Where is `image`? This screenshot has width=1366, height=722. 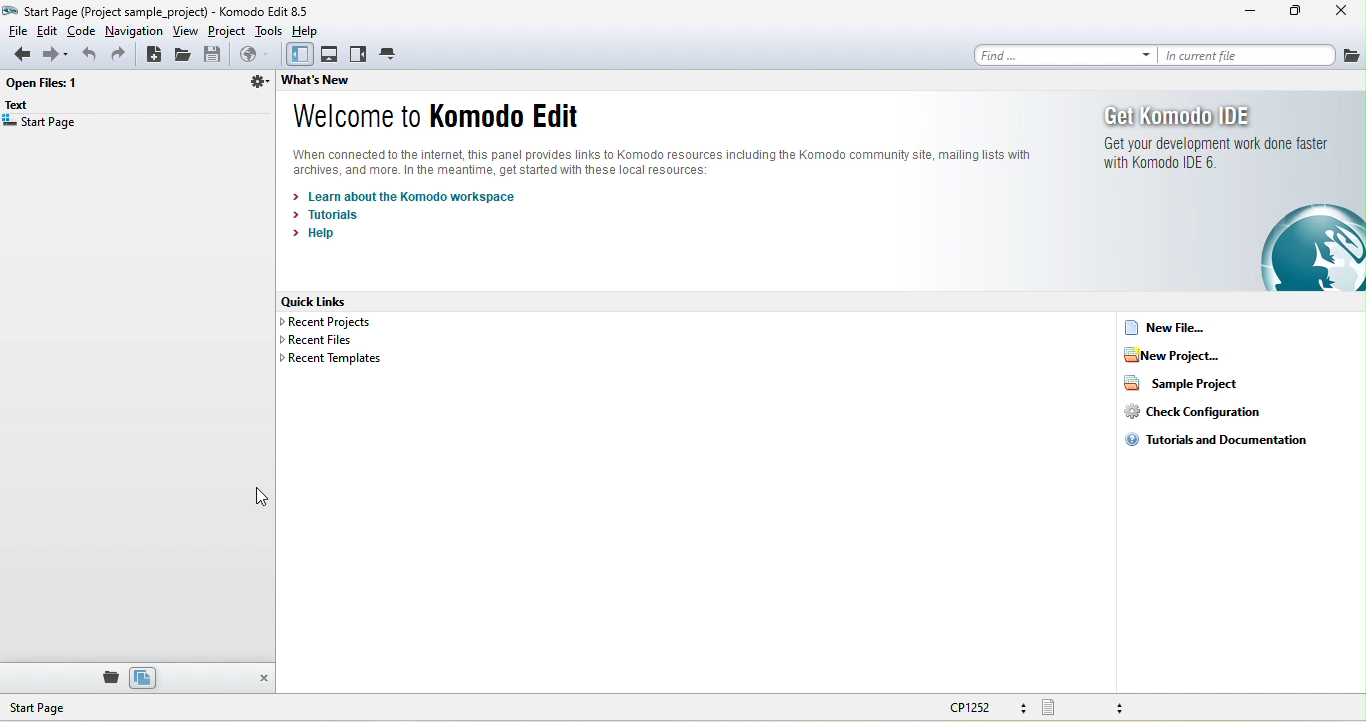 image is located at coordinates (1312, 248).